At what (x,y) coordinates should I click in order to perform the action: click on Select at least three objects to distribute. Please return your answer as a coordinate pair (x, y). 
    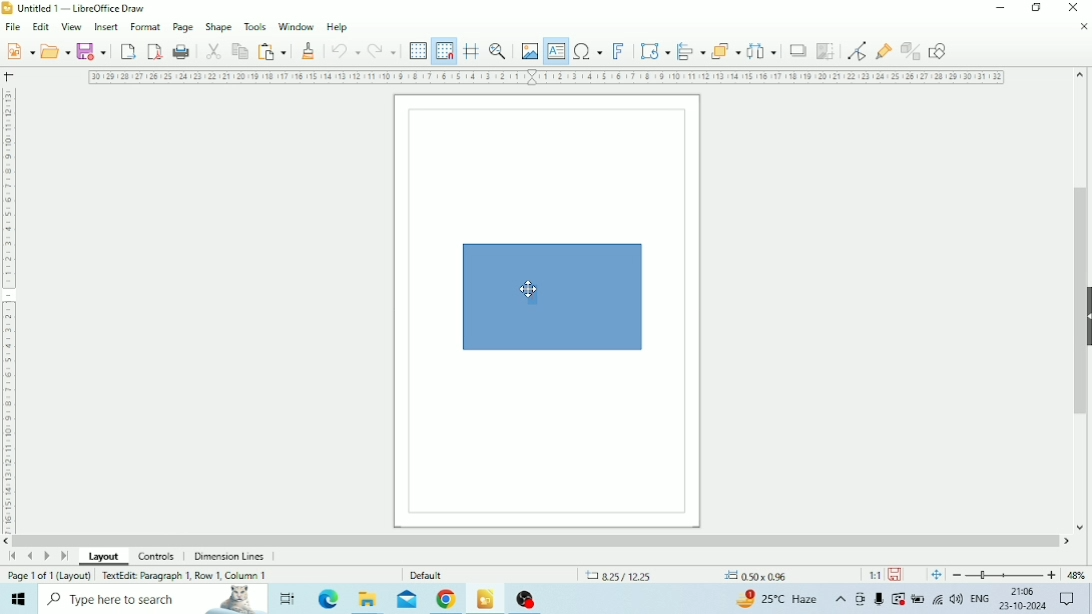
    Looking at the image, I should click on (762, 50).